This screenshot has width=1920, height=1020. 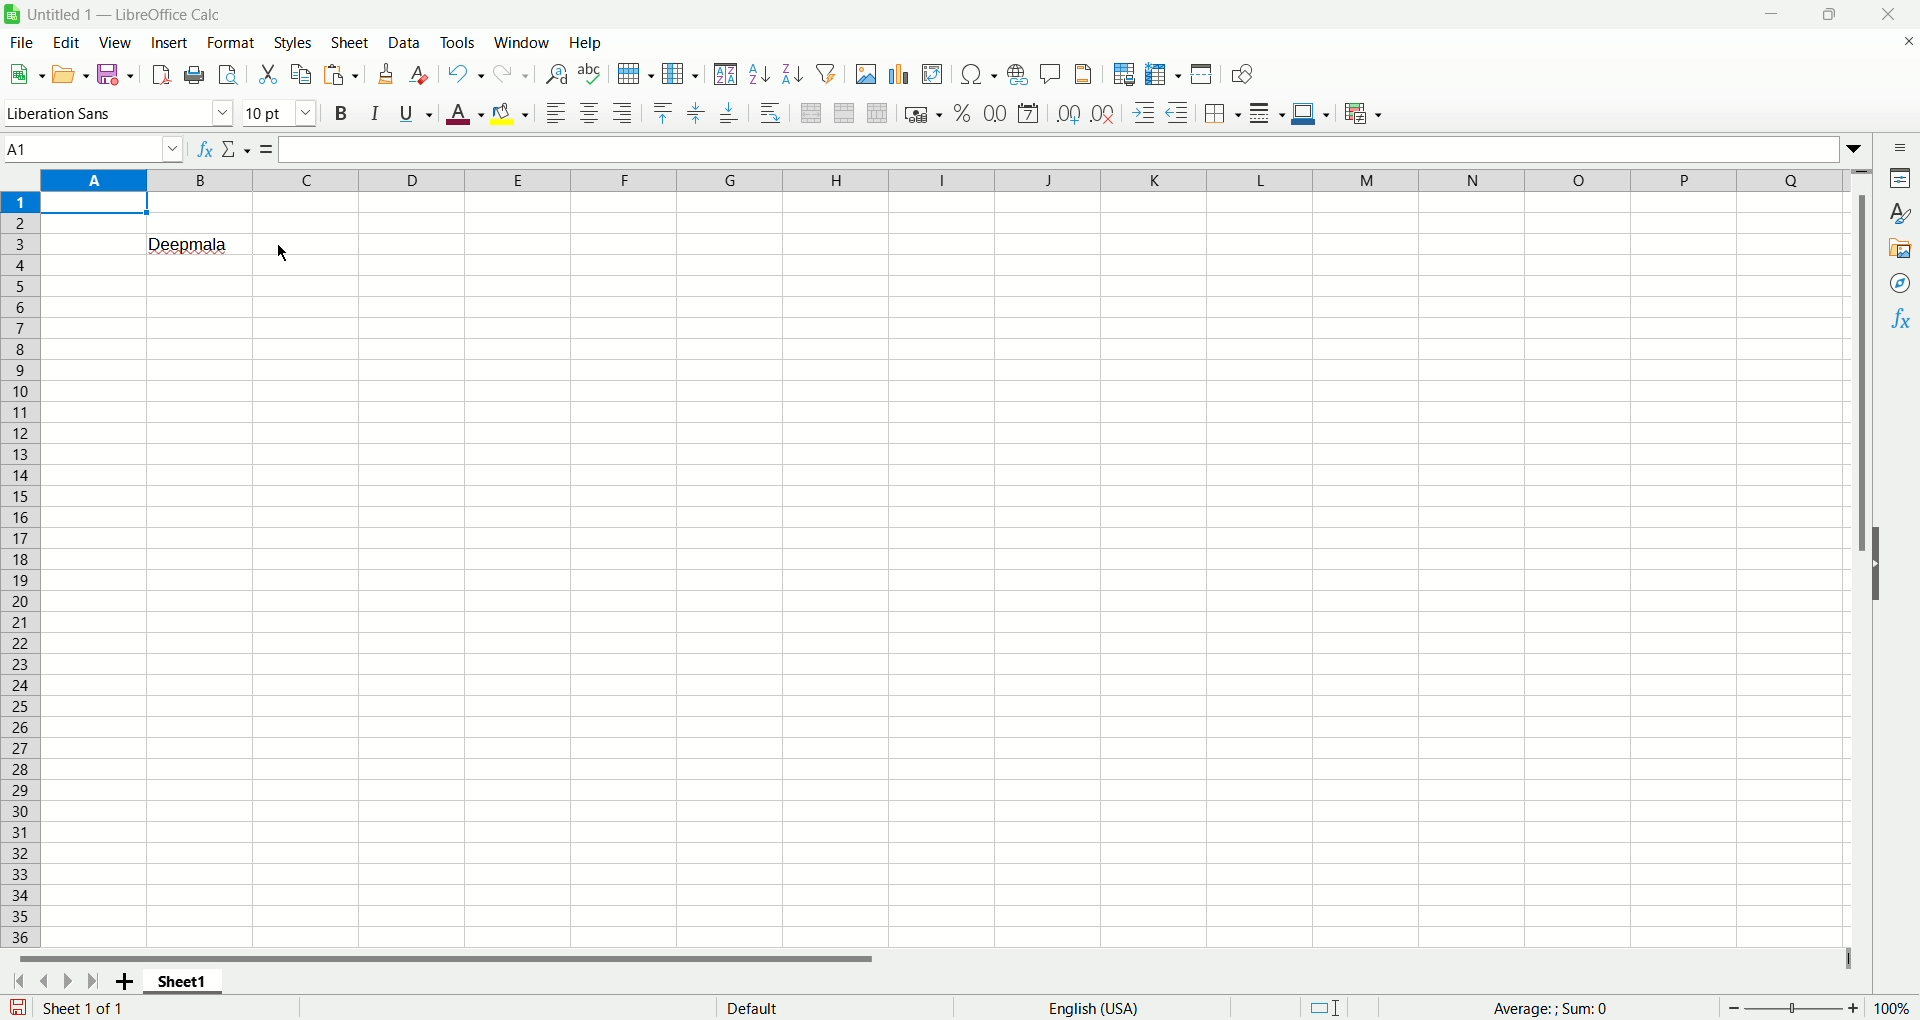 What do you see at coordinates (1734, 1007) in the screenshot?
I see `zoom out` at bounding box center [1734, 1007].